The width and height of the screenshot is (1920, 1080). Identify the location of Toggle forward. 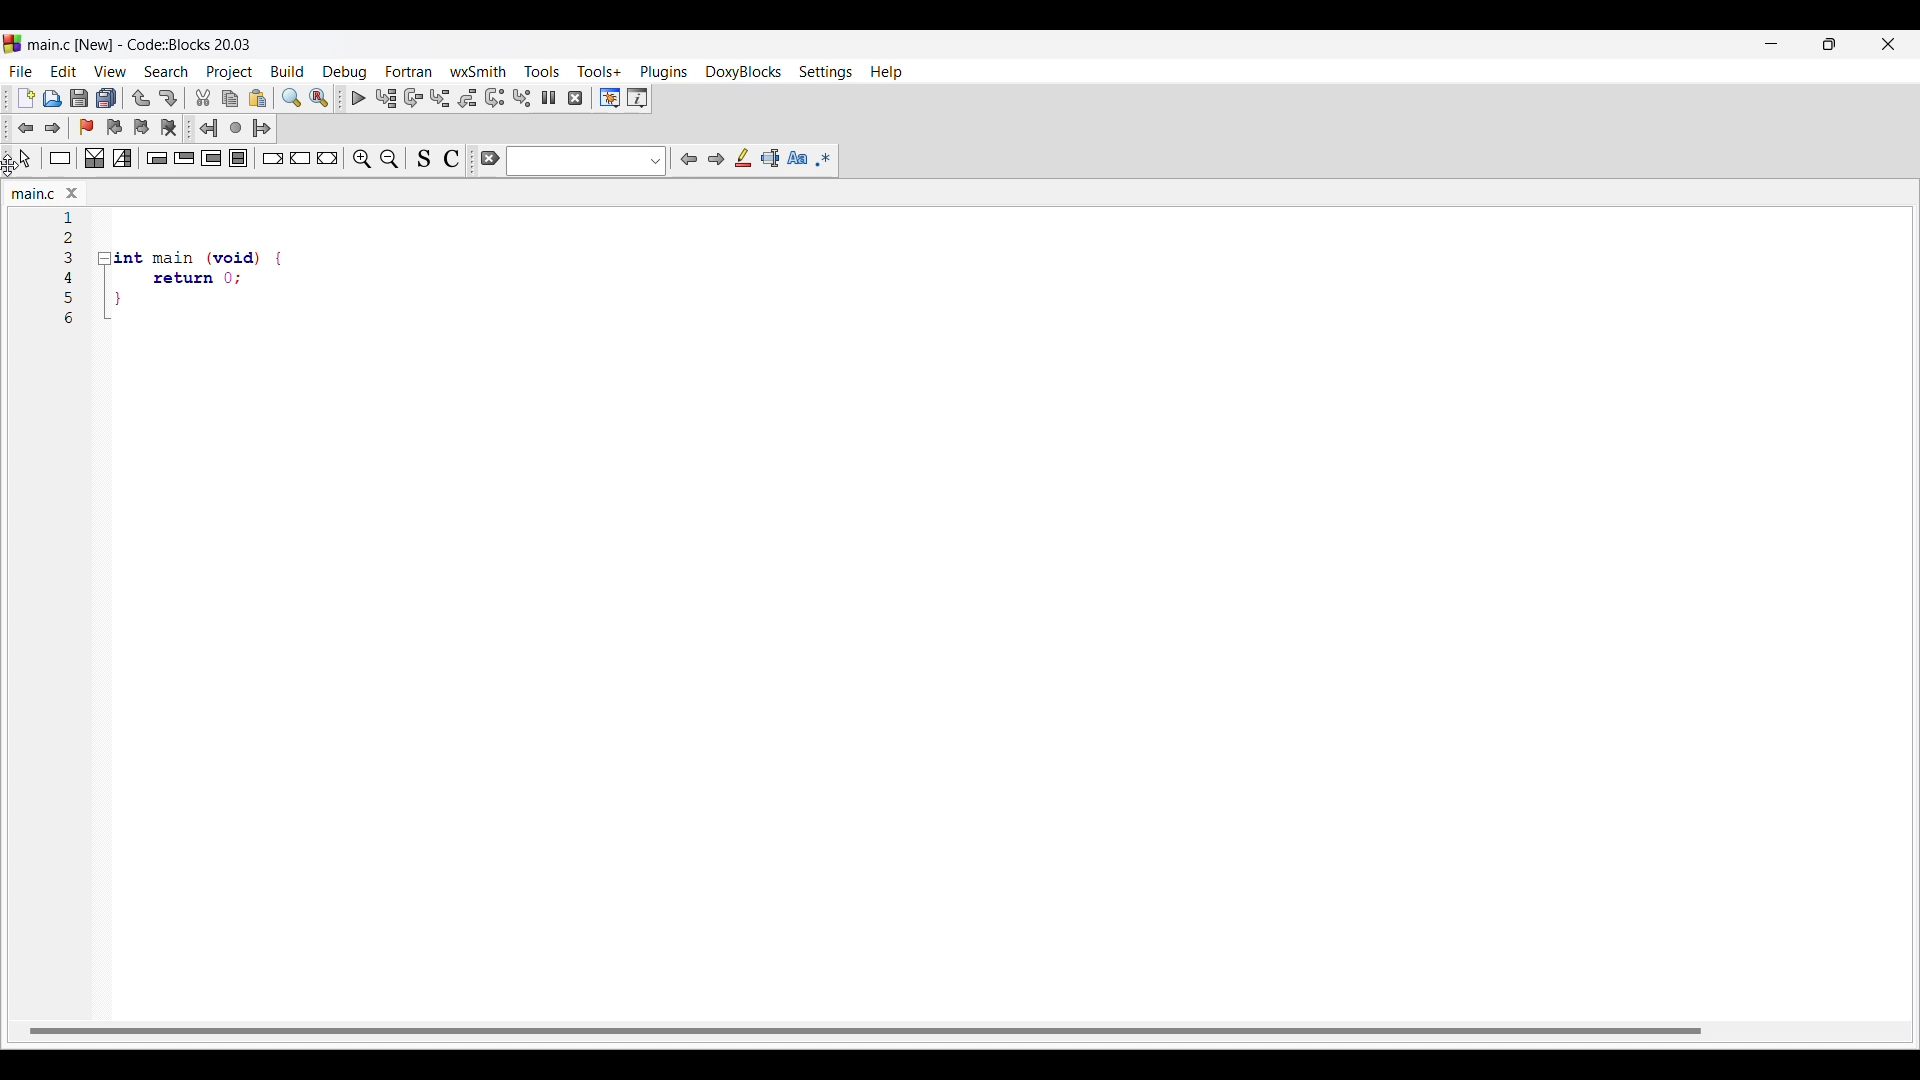
(53, 128).